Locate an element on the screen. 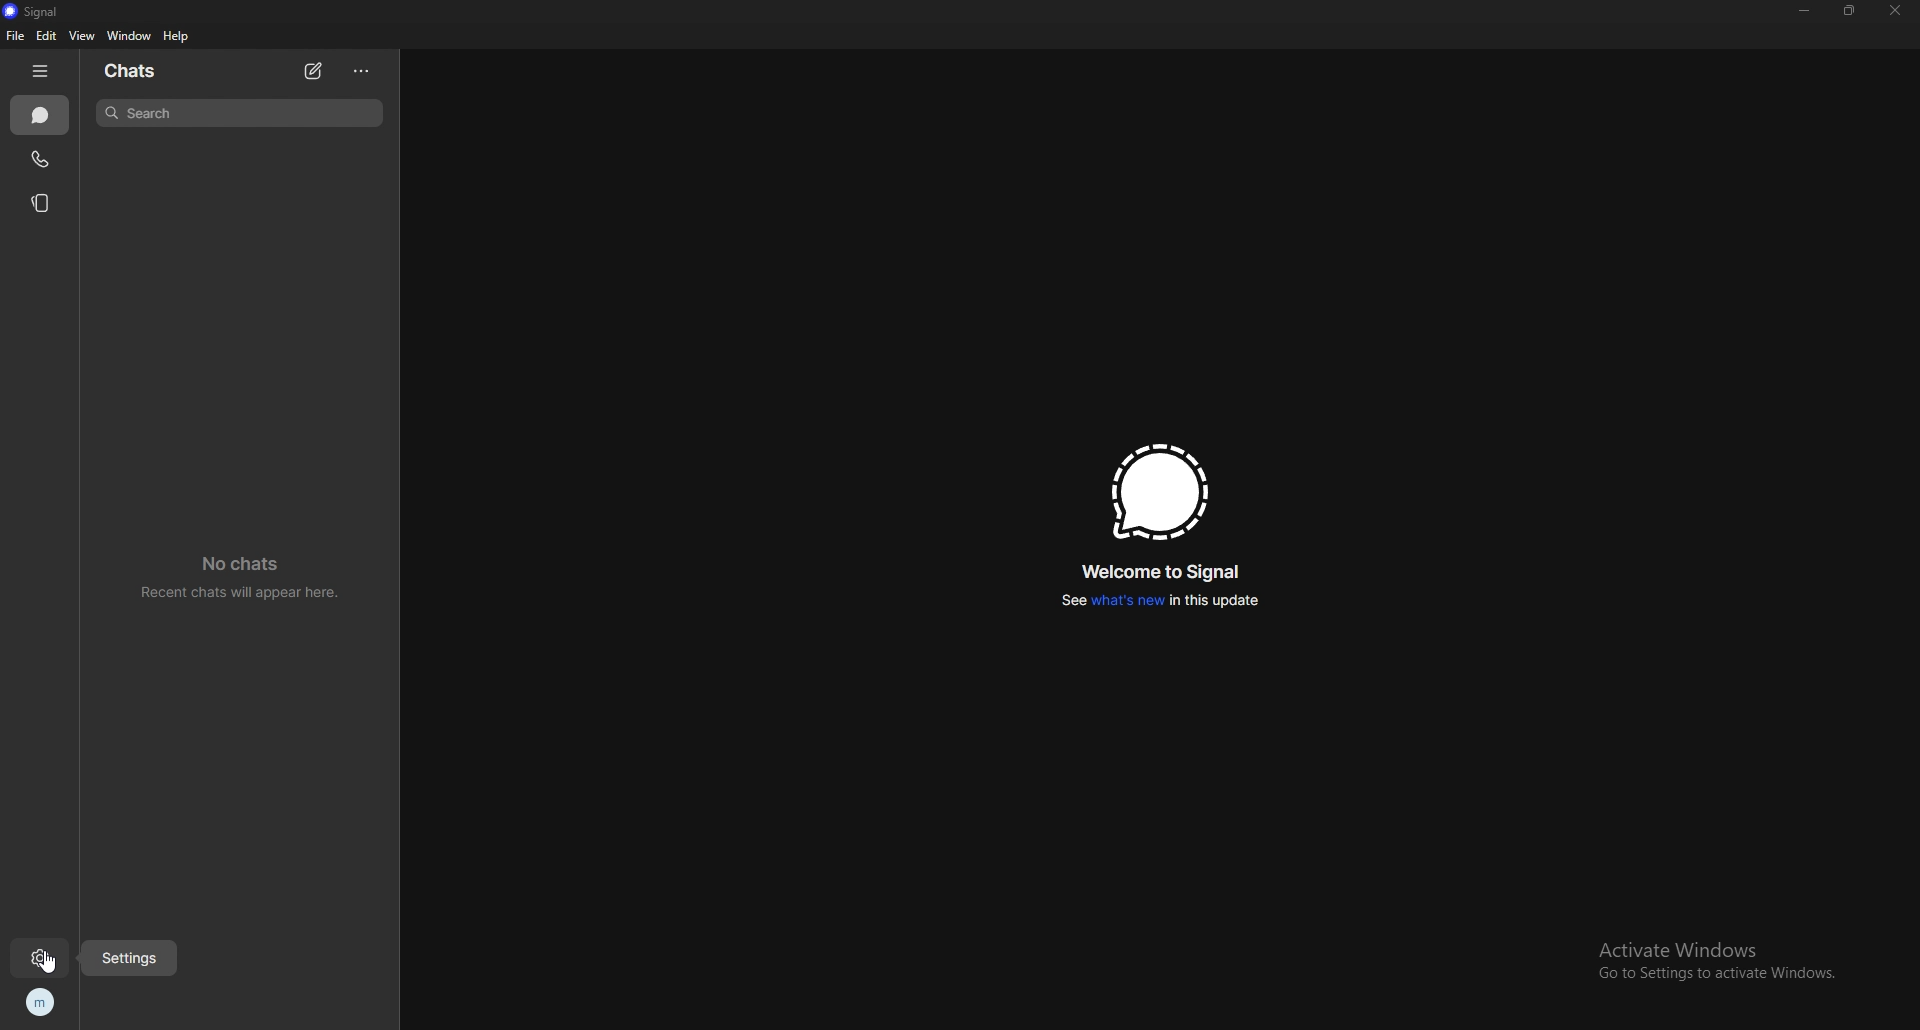 This screenshot has height=1030, width=1920. signal is located at coordinates (38, 11).